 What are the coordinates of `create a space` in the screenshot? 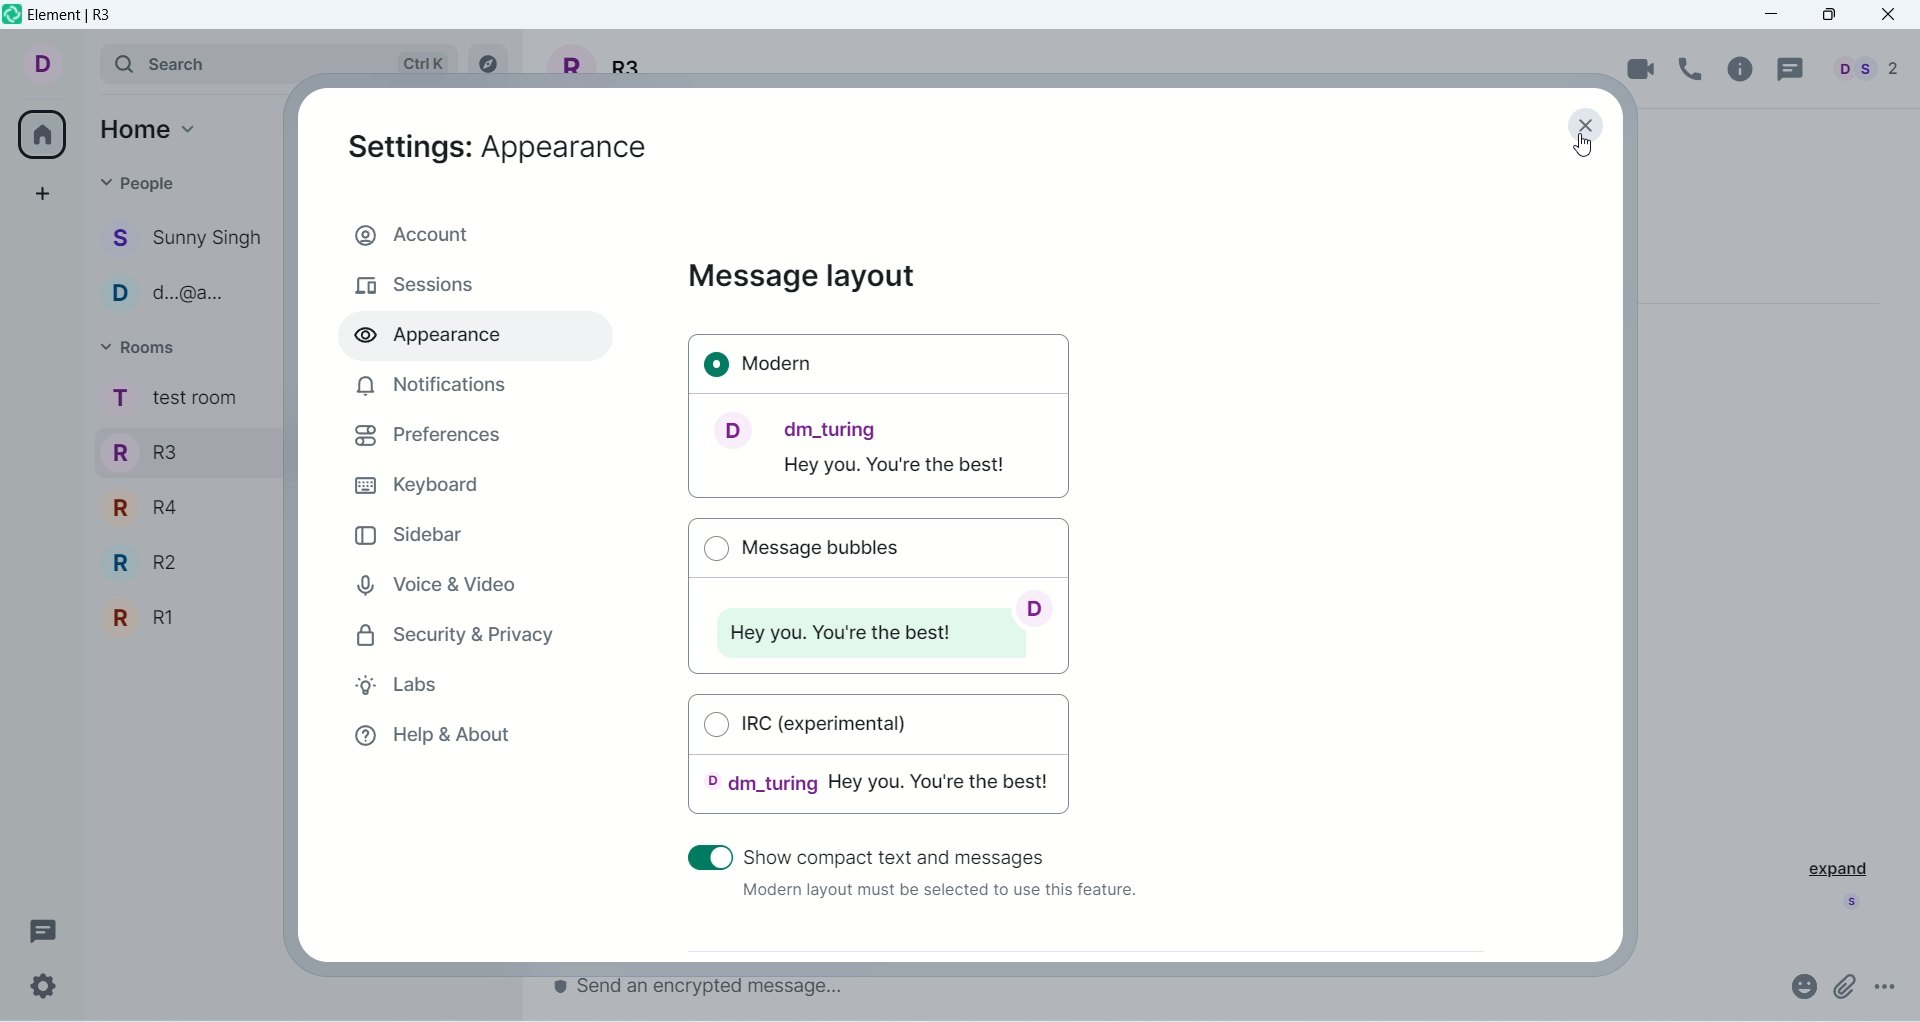 It's located at (43, 193).